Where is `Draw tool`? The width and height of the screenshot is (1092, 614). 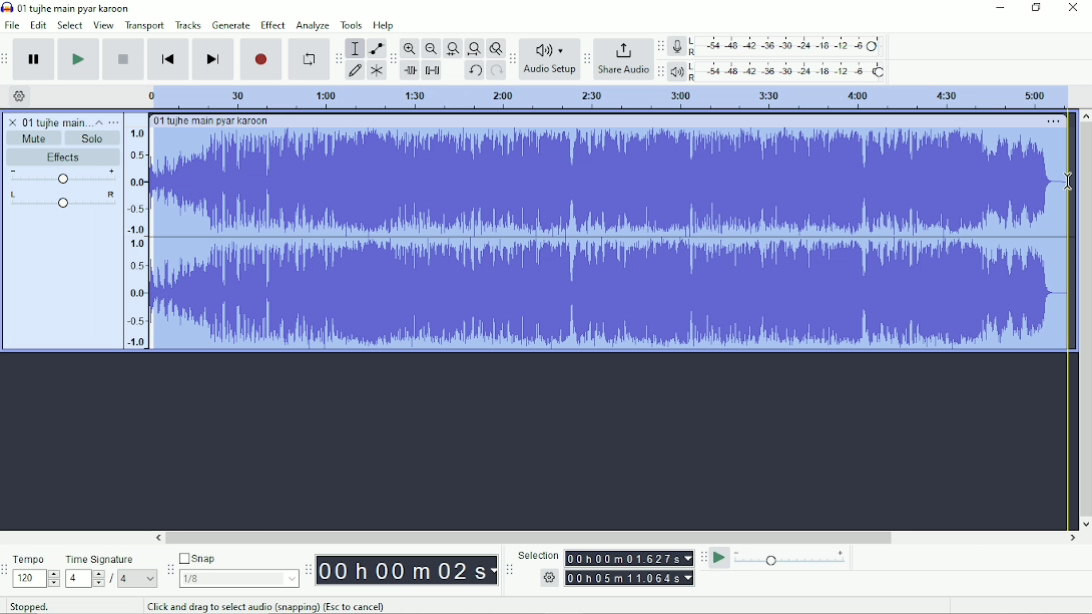
Draw tool is located at coordinates (355, 72).